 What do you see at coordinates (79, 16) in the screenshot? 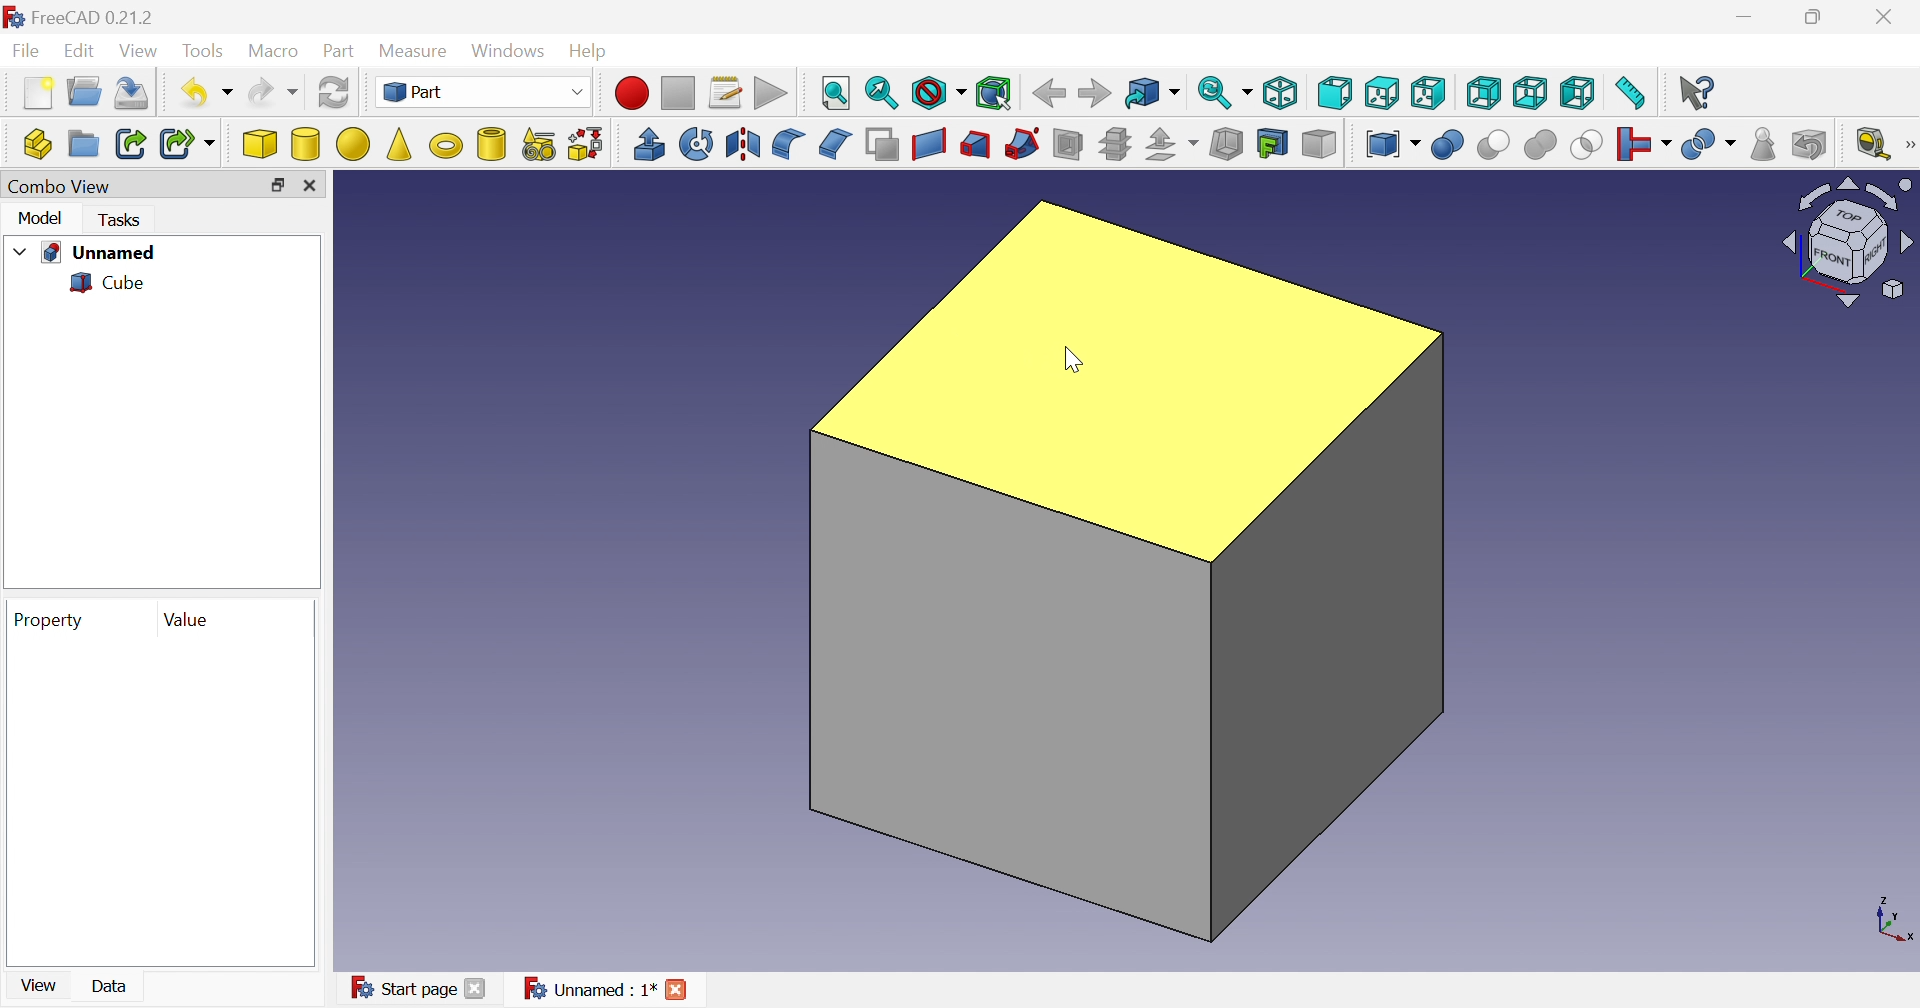
I see `FreeCAD 0.21.2` at bounding box center [79, 16].